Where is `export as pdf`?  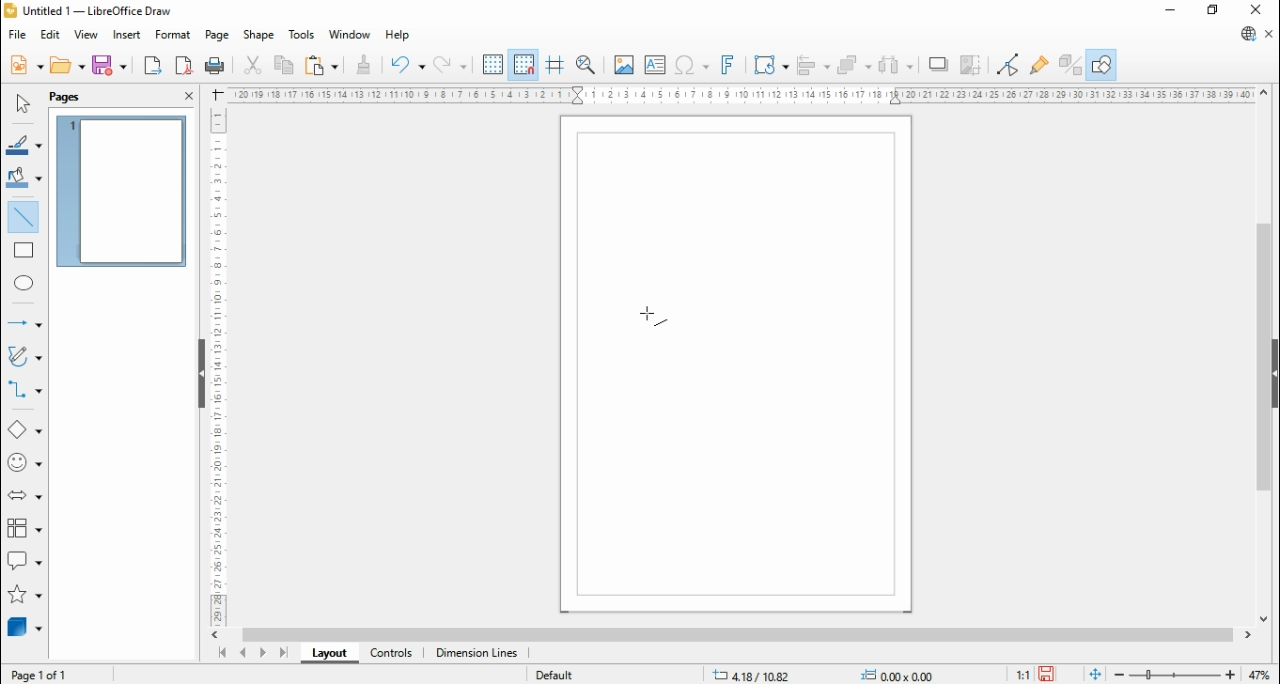 export as pdf is located at coordinates (185, 66).